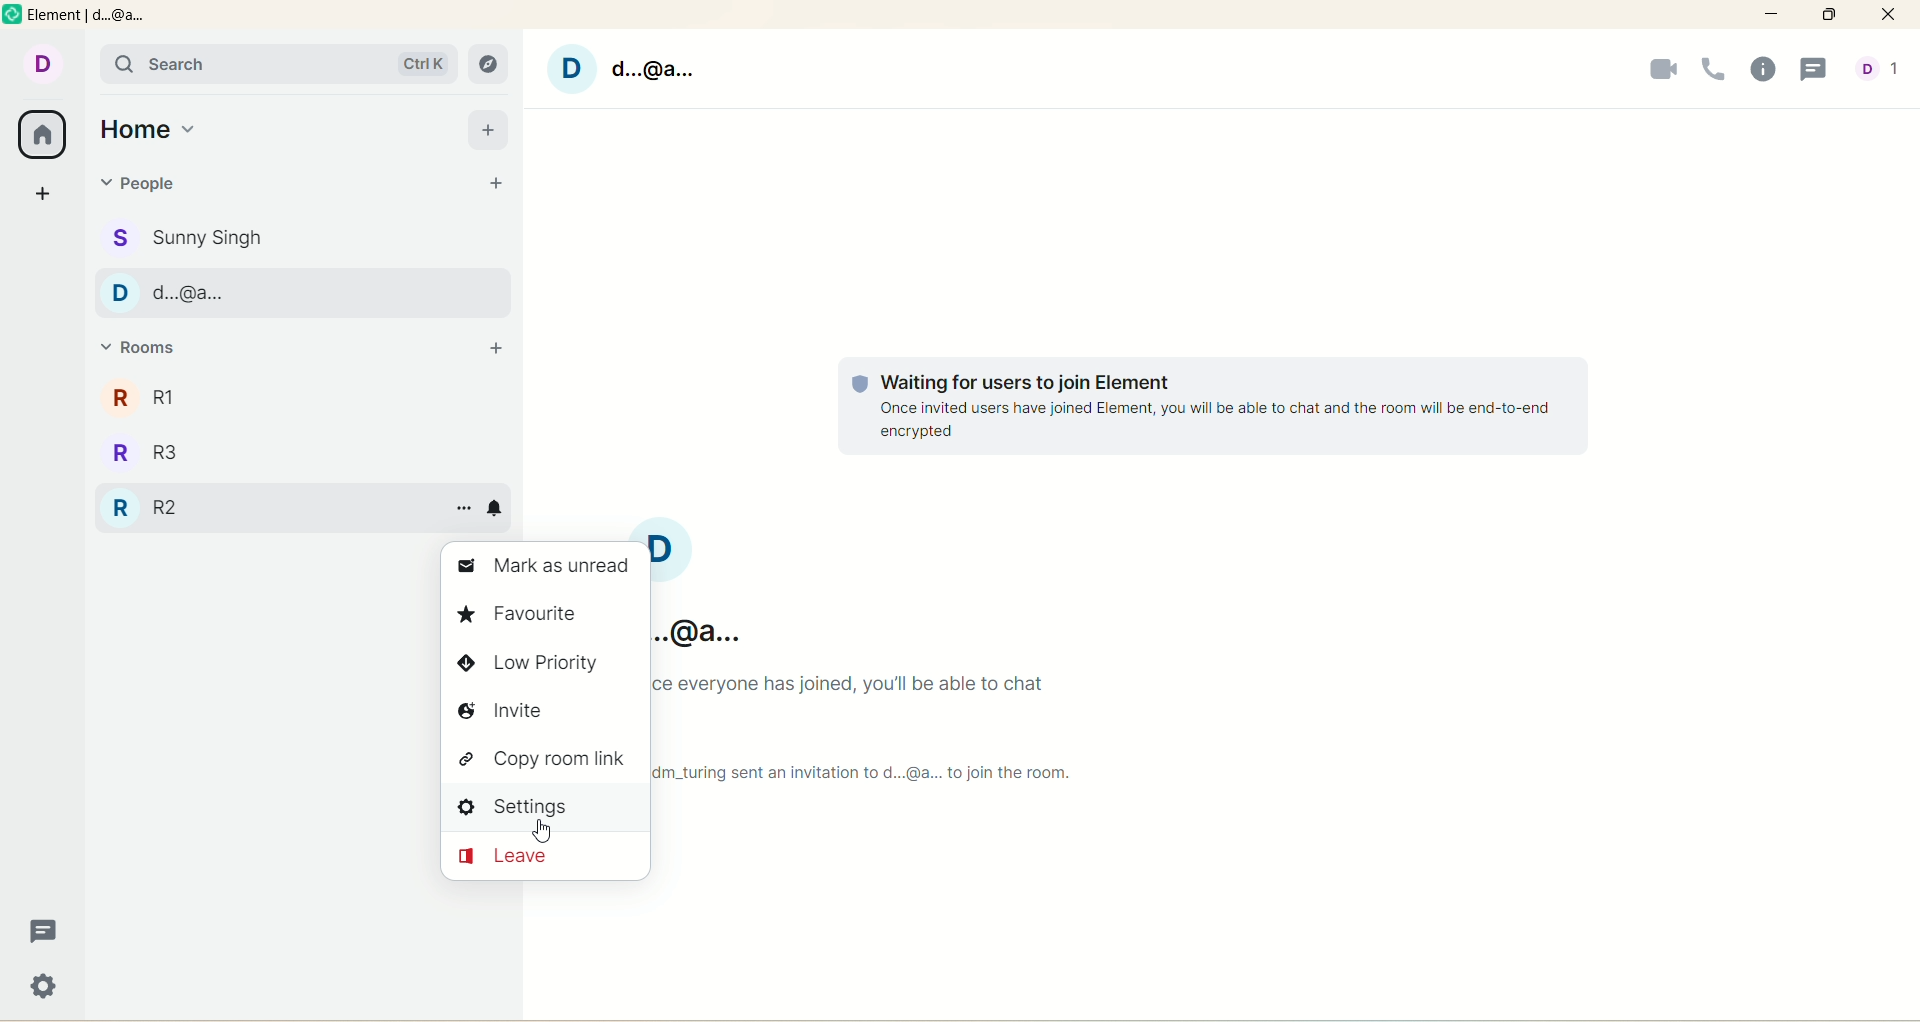  What do you see at coordinates (488, 65) in the screenshot?
I see `explore rooms` at bounding box center [488, 65].